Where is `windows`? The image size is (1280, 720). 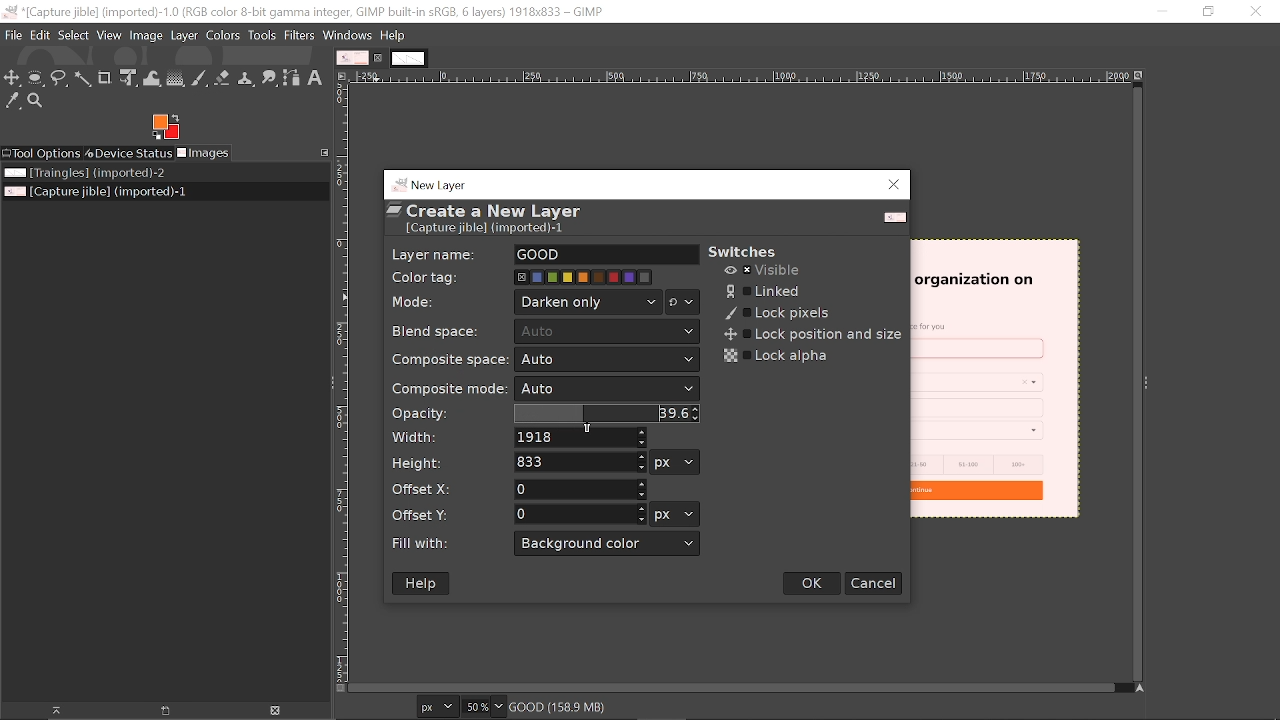
windows is located at coordinates (347, 35).